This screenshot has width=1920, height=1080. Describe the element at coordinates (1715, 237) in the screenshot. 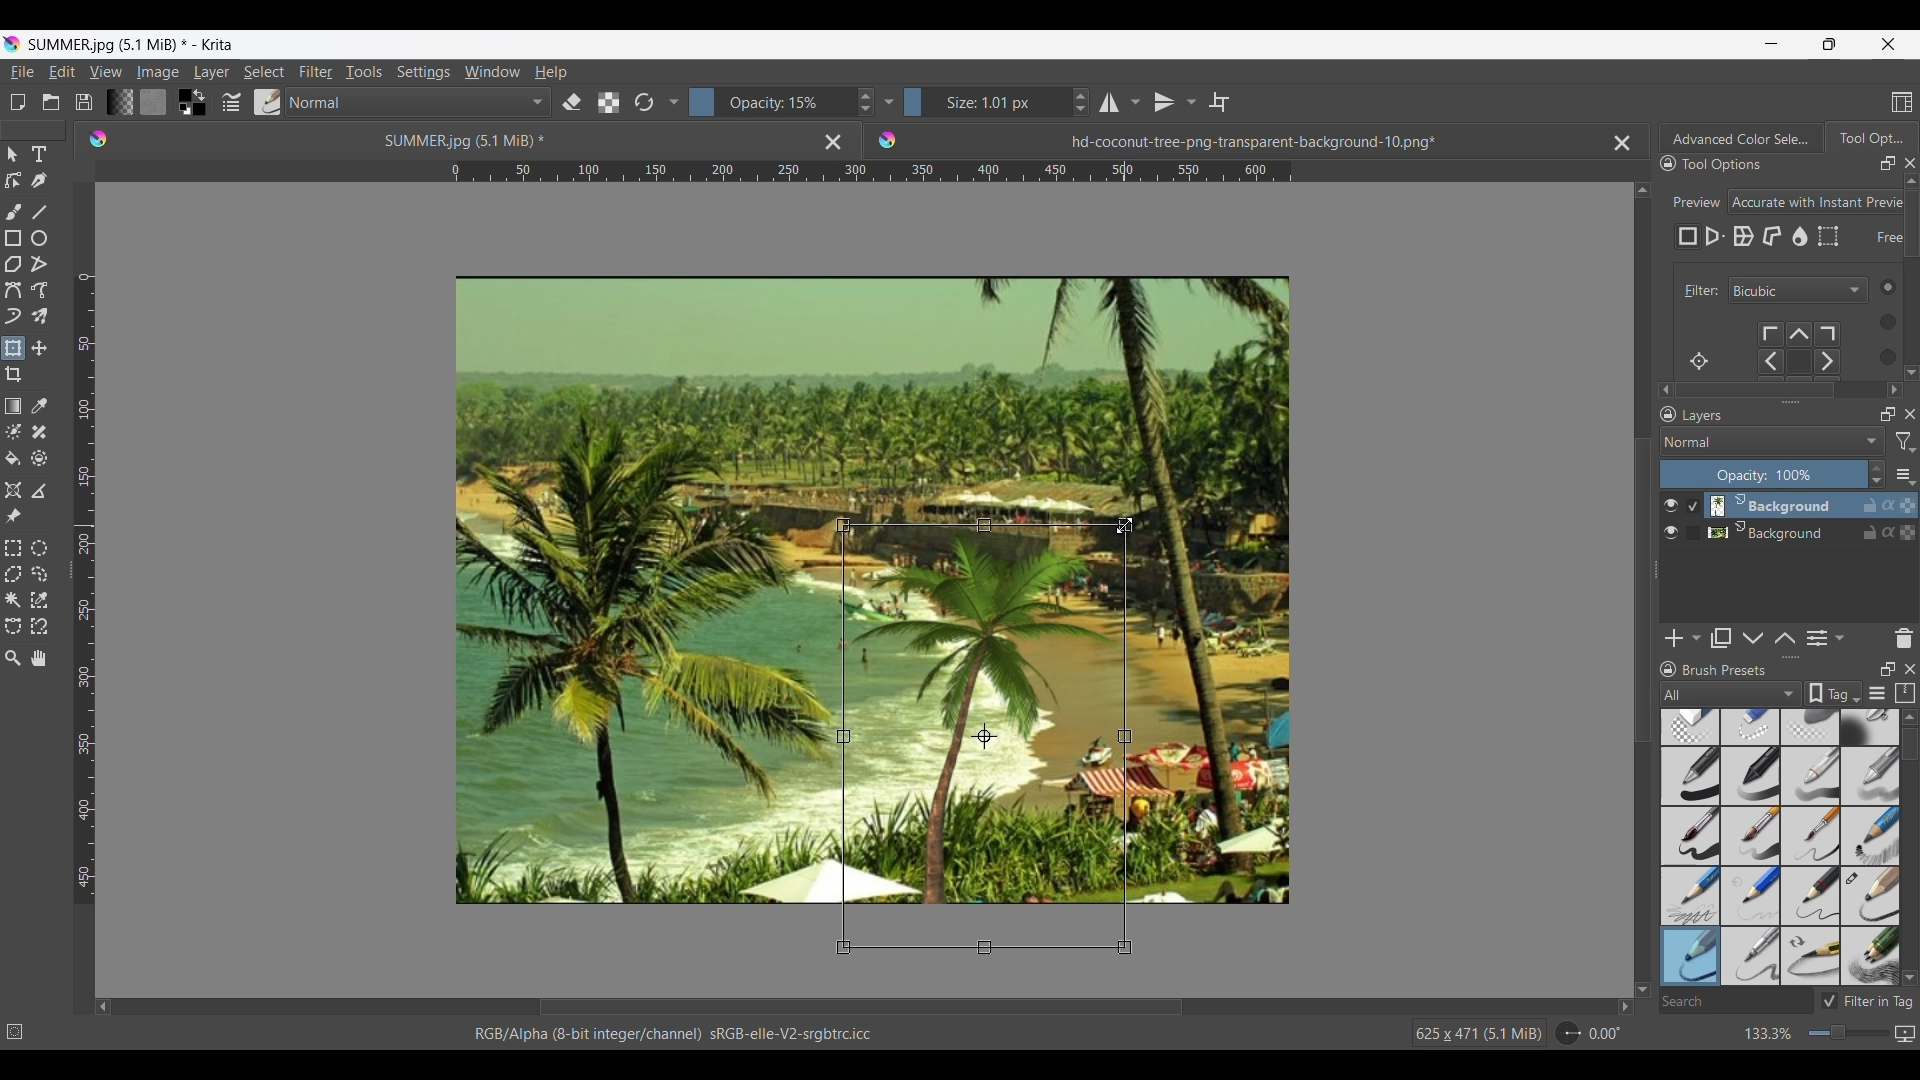

I see `Perspective` at that location.